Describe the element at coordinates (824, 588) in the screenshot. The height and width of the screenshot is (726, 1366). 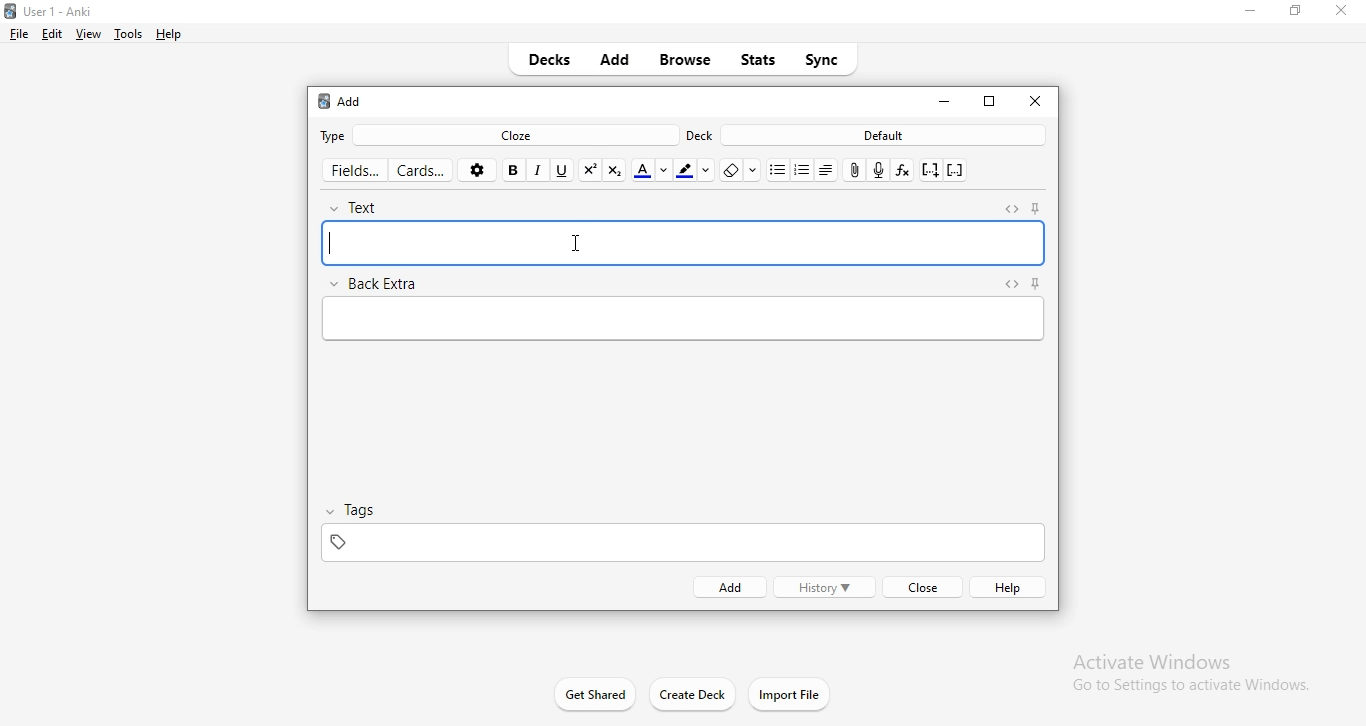
I see `history` at that location.